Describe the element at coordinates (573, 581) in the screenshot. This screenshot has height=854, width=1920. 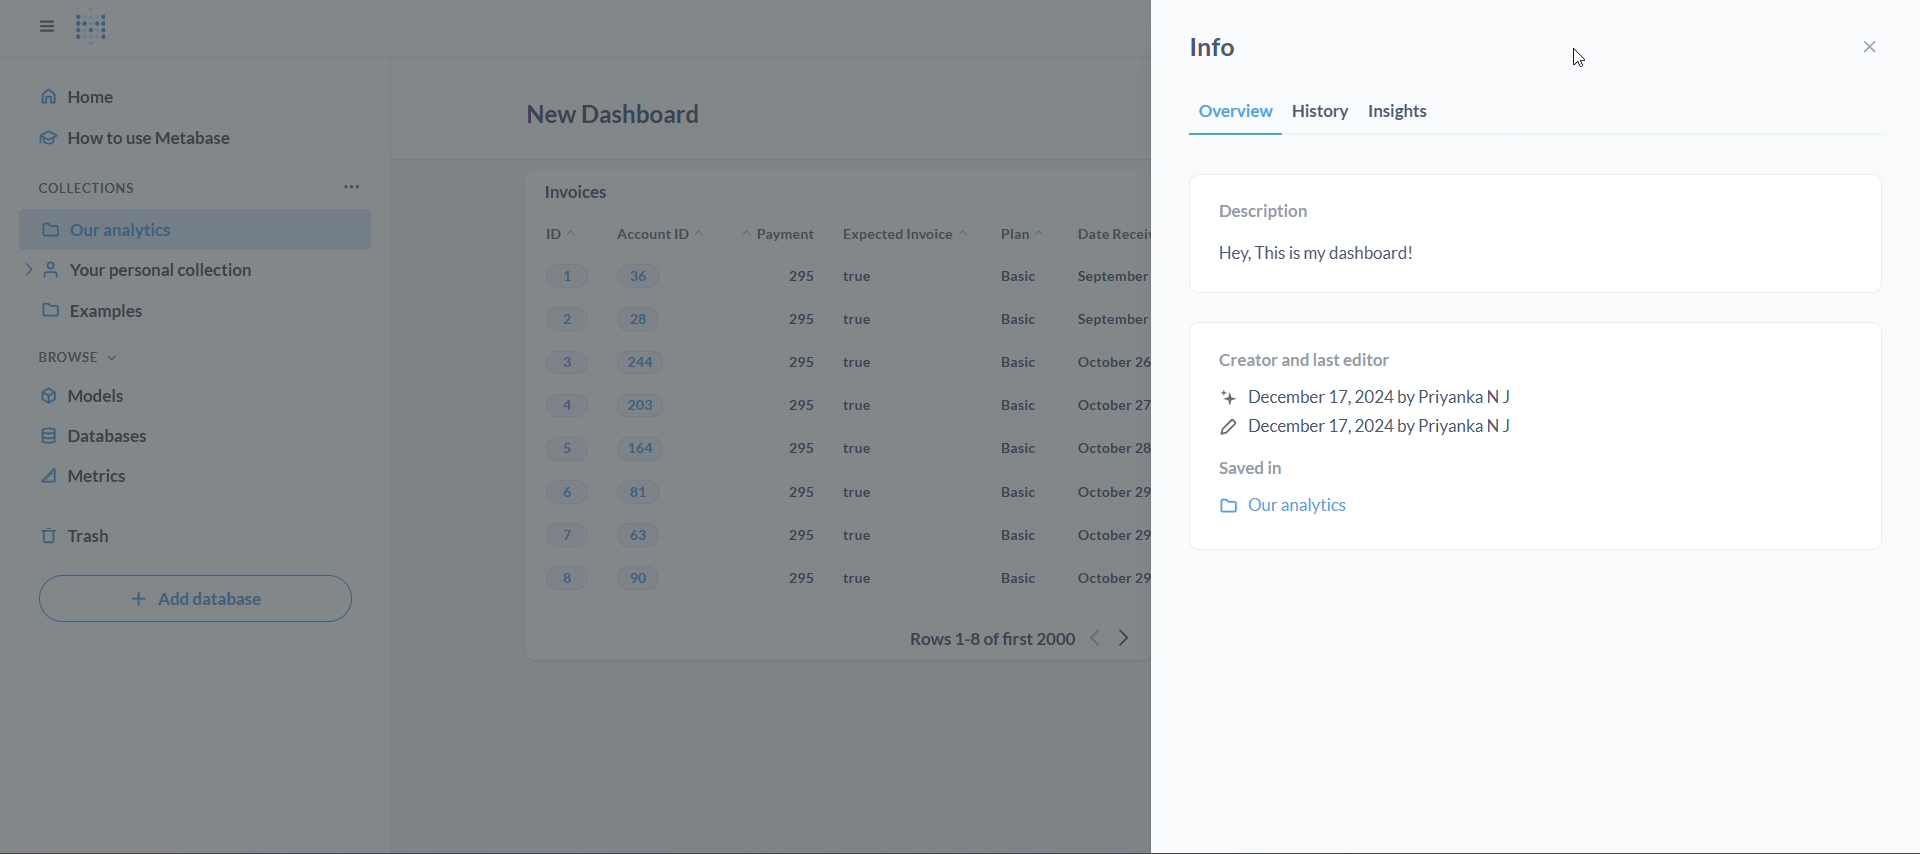
I see `8` at that location.